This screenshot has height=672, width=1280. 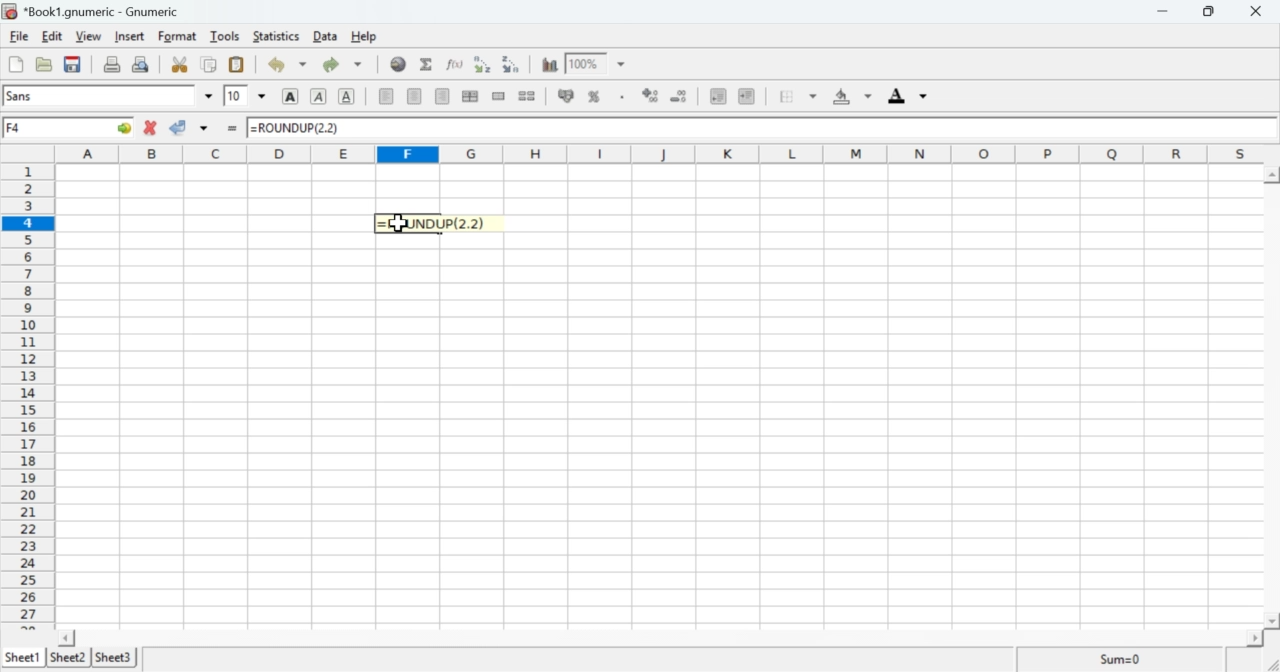 I want to click on Split cells, so click(x=529, y=98).